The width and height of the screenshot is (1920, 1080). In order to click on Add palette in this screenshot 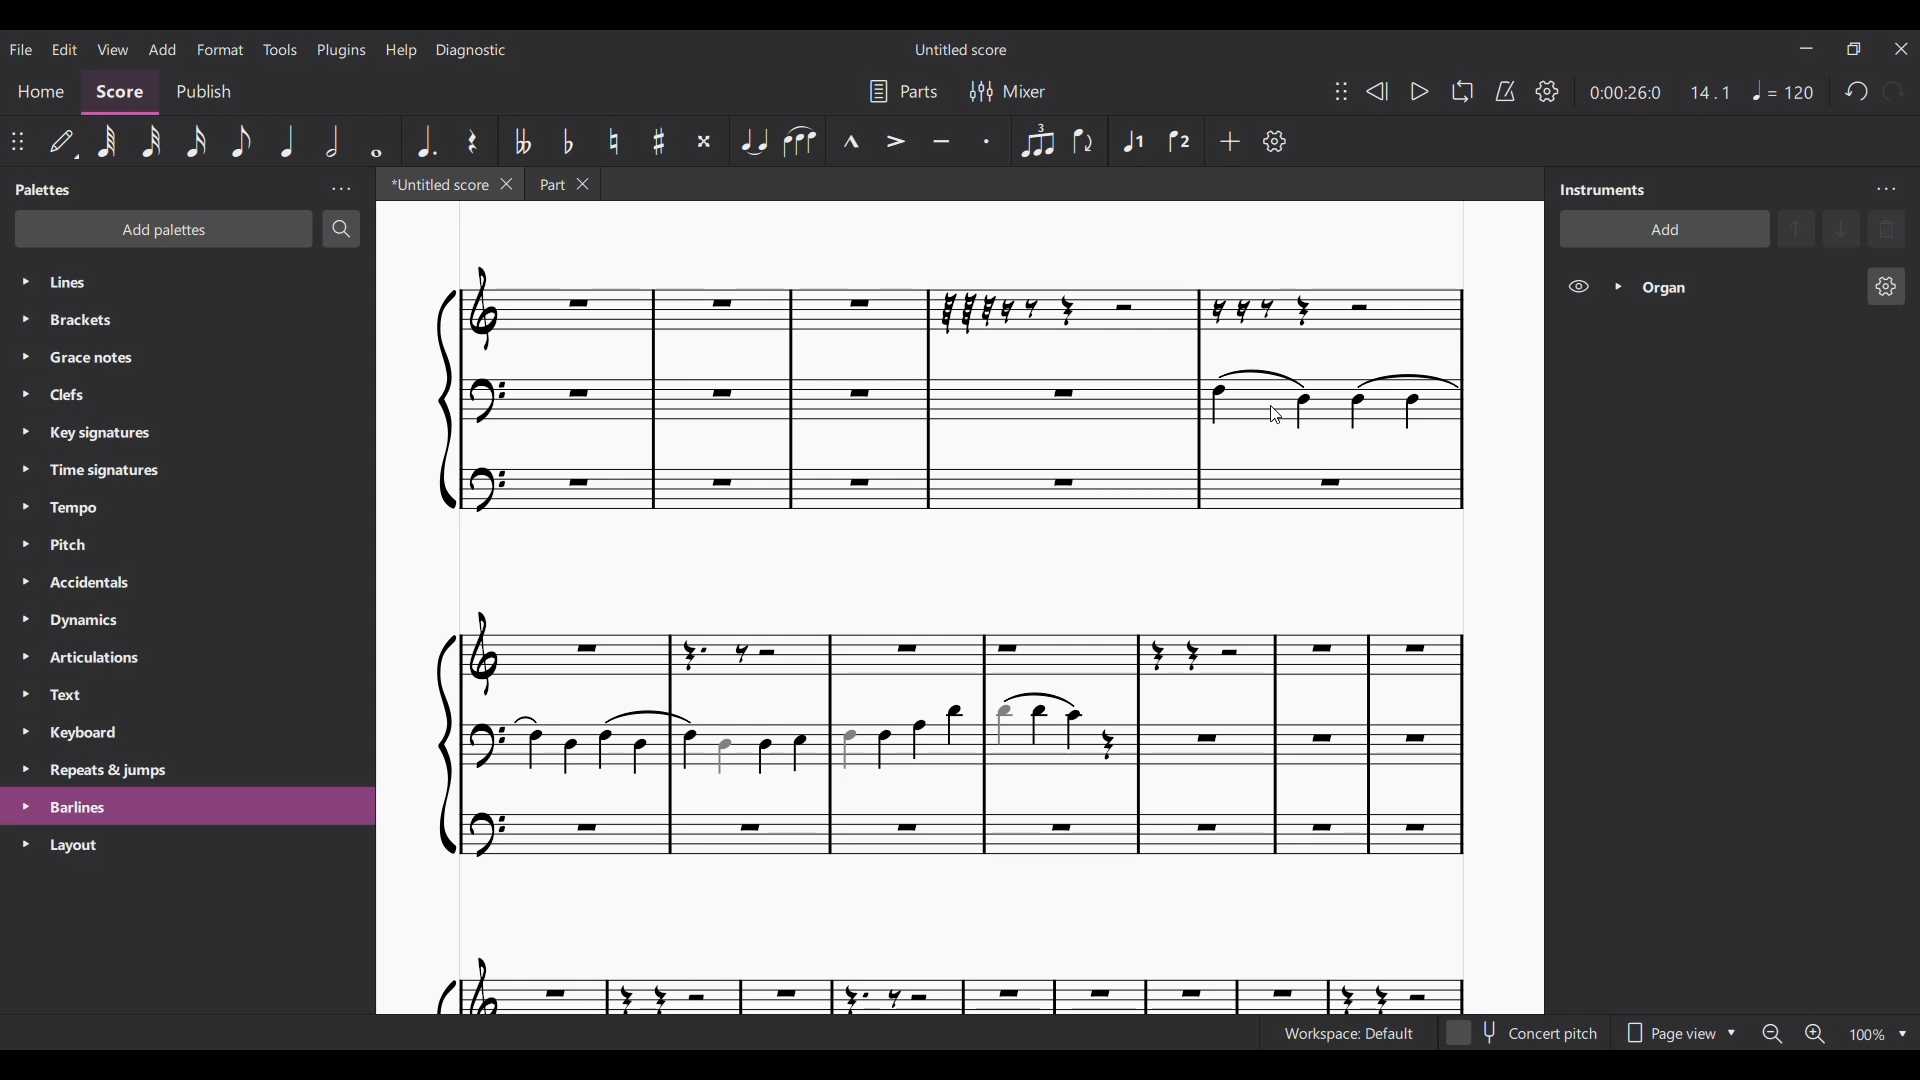, I will do `click(163, 229)`.